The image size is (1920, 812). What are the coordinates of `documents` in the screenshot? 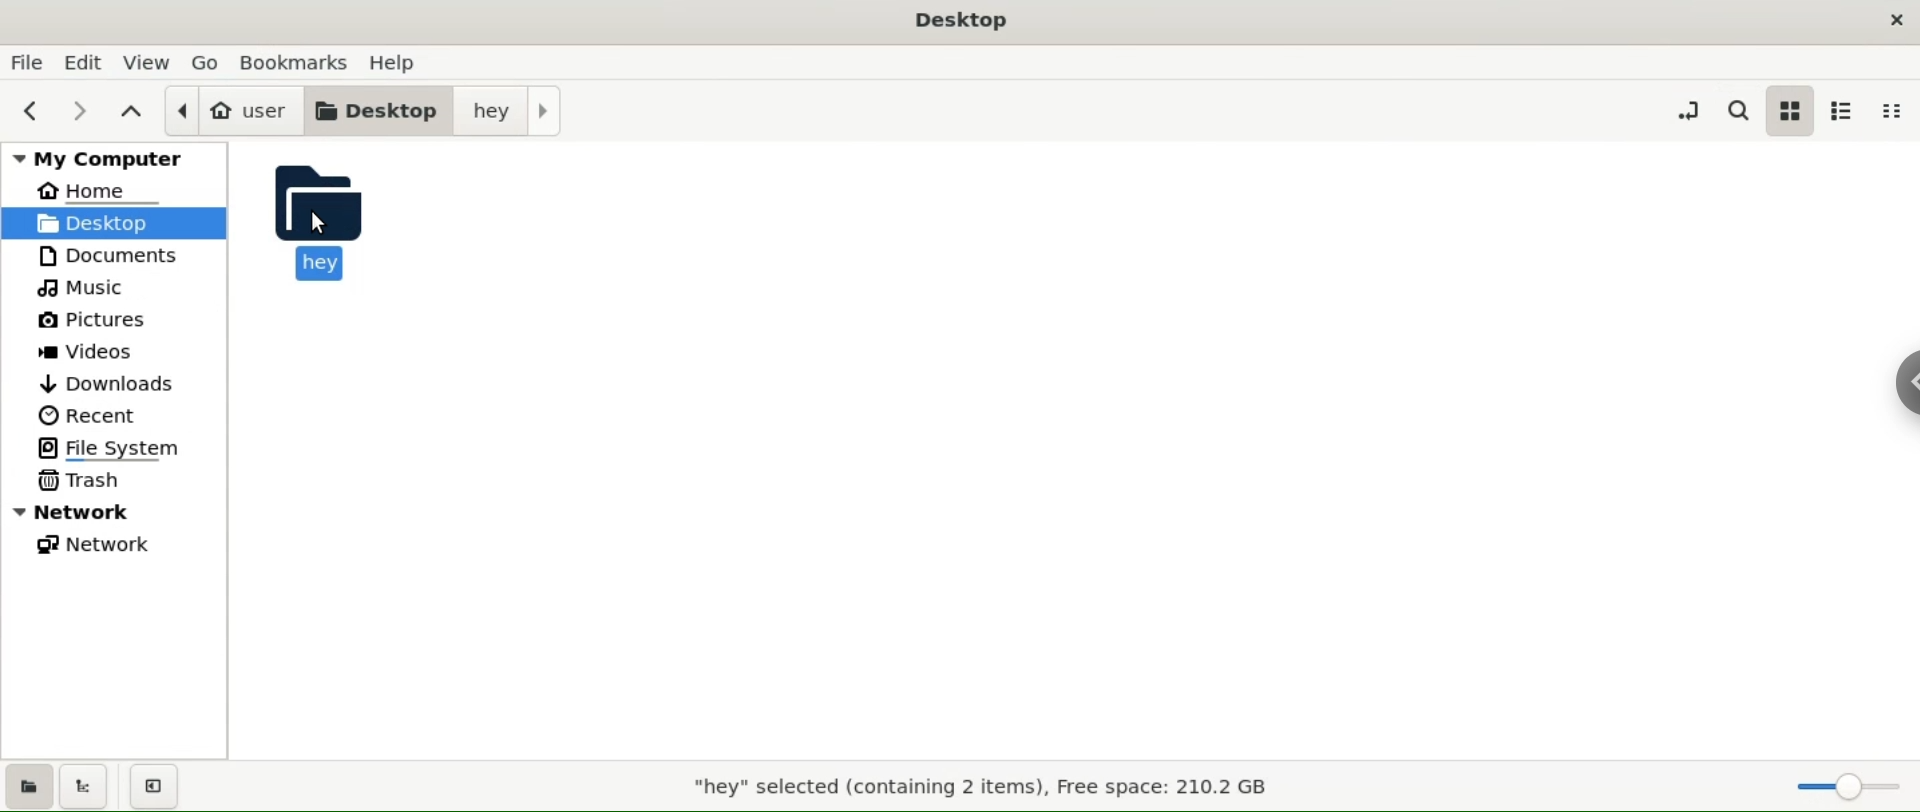 It's located at (108, 258).